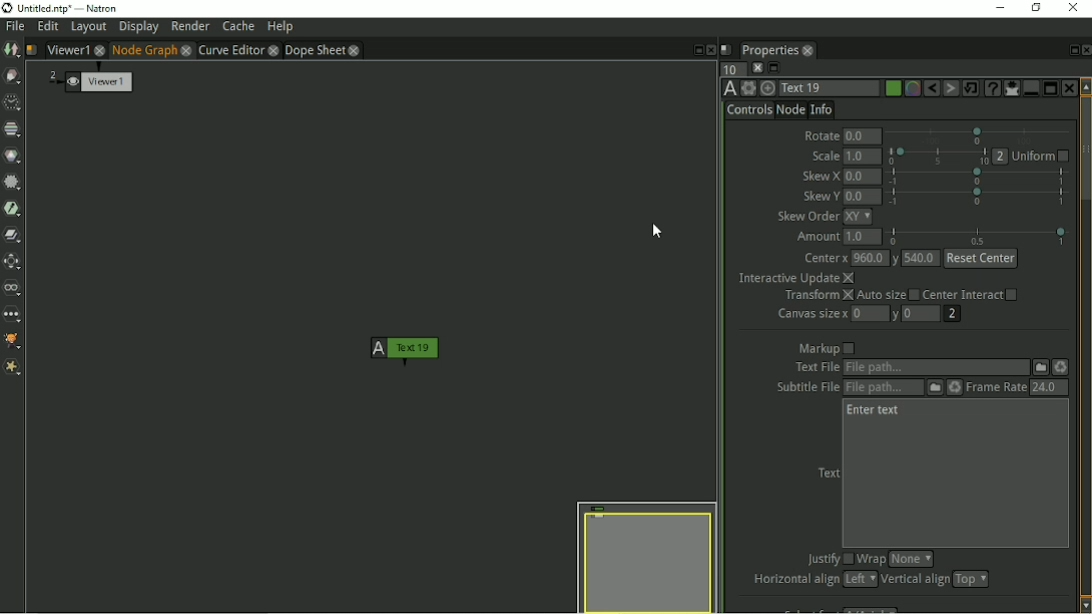  Describe the element at coordinates (749, 88) in the screenshot. I see `Settings and presets` at that location.